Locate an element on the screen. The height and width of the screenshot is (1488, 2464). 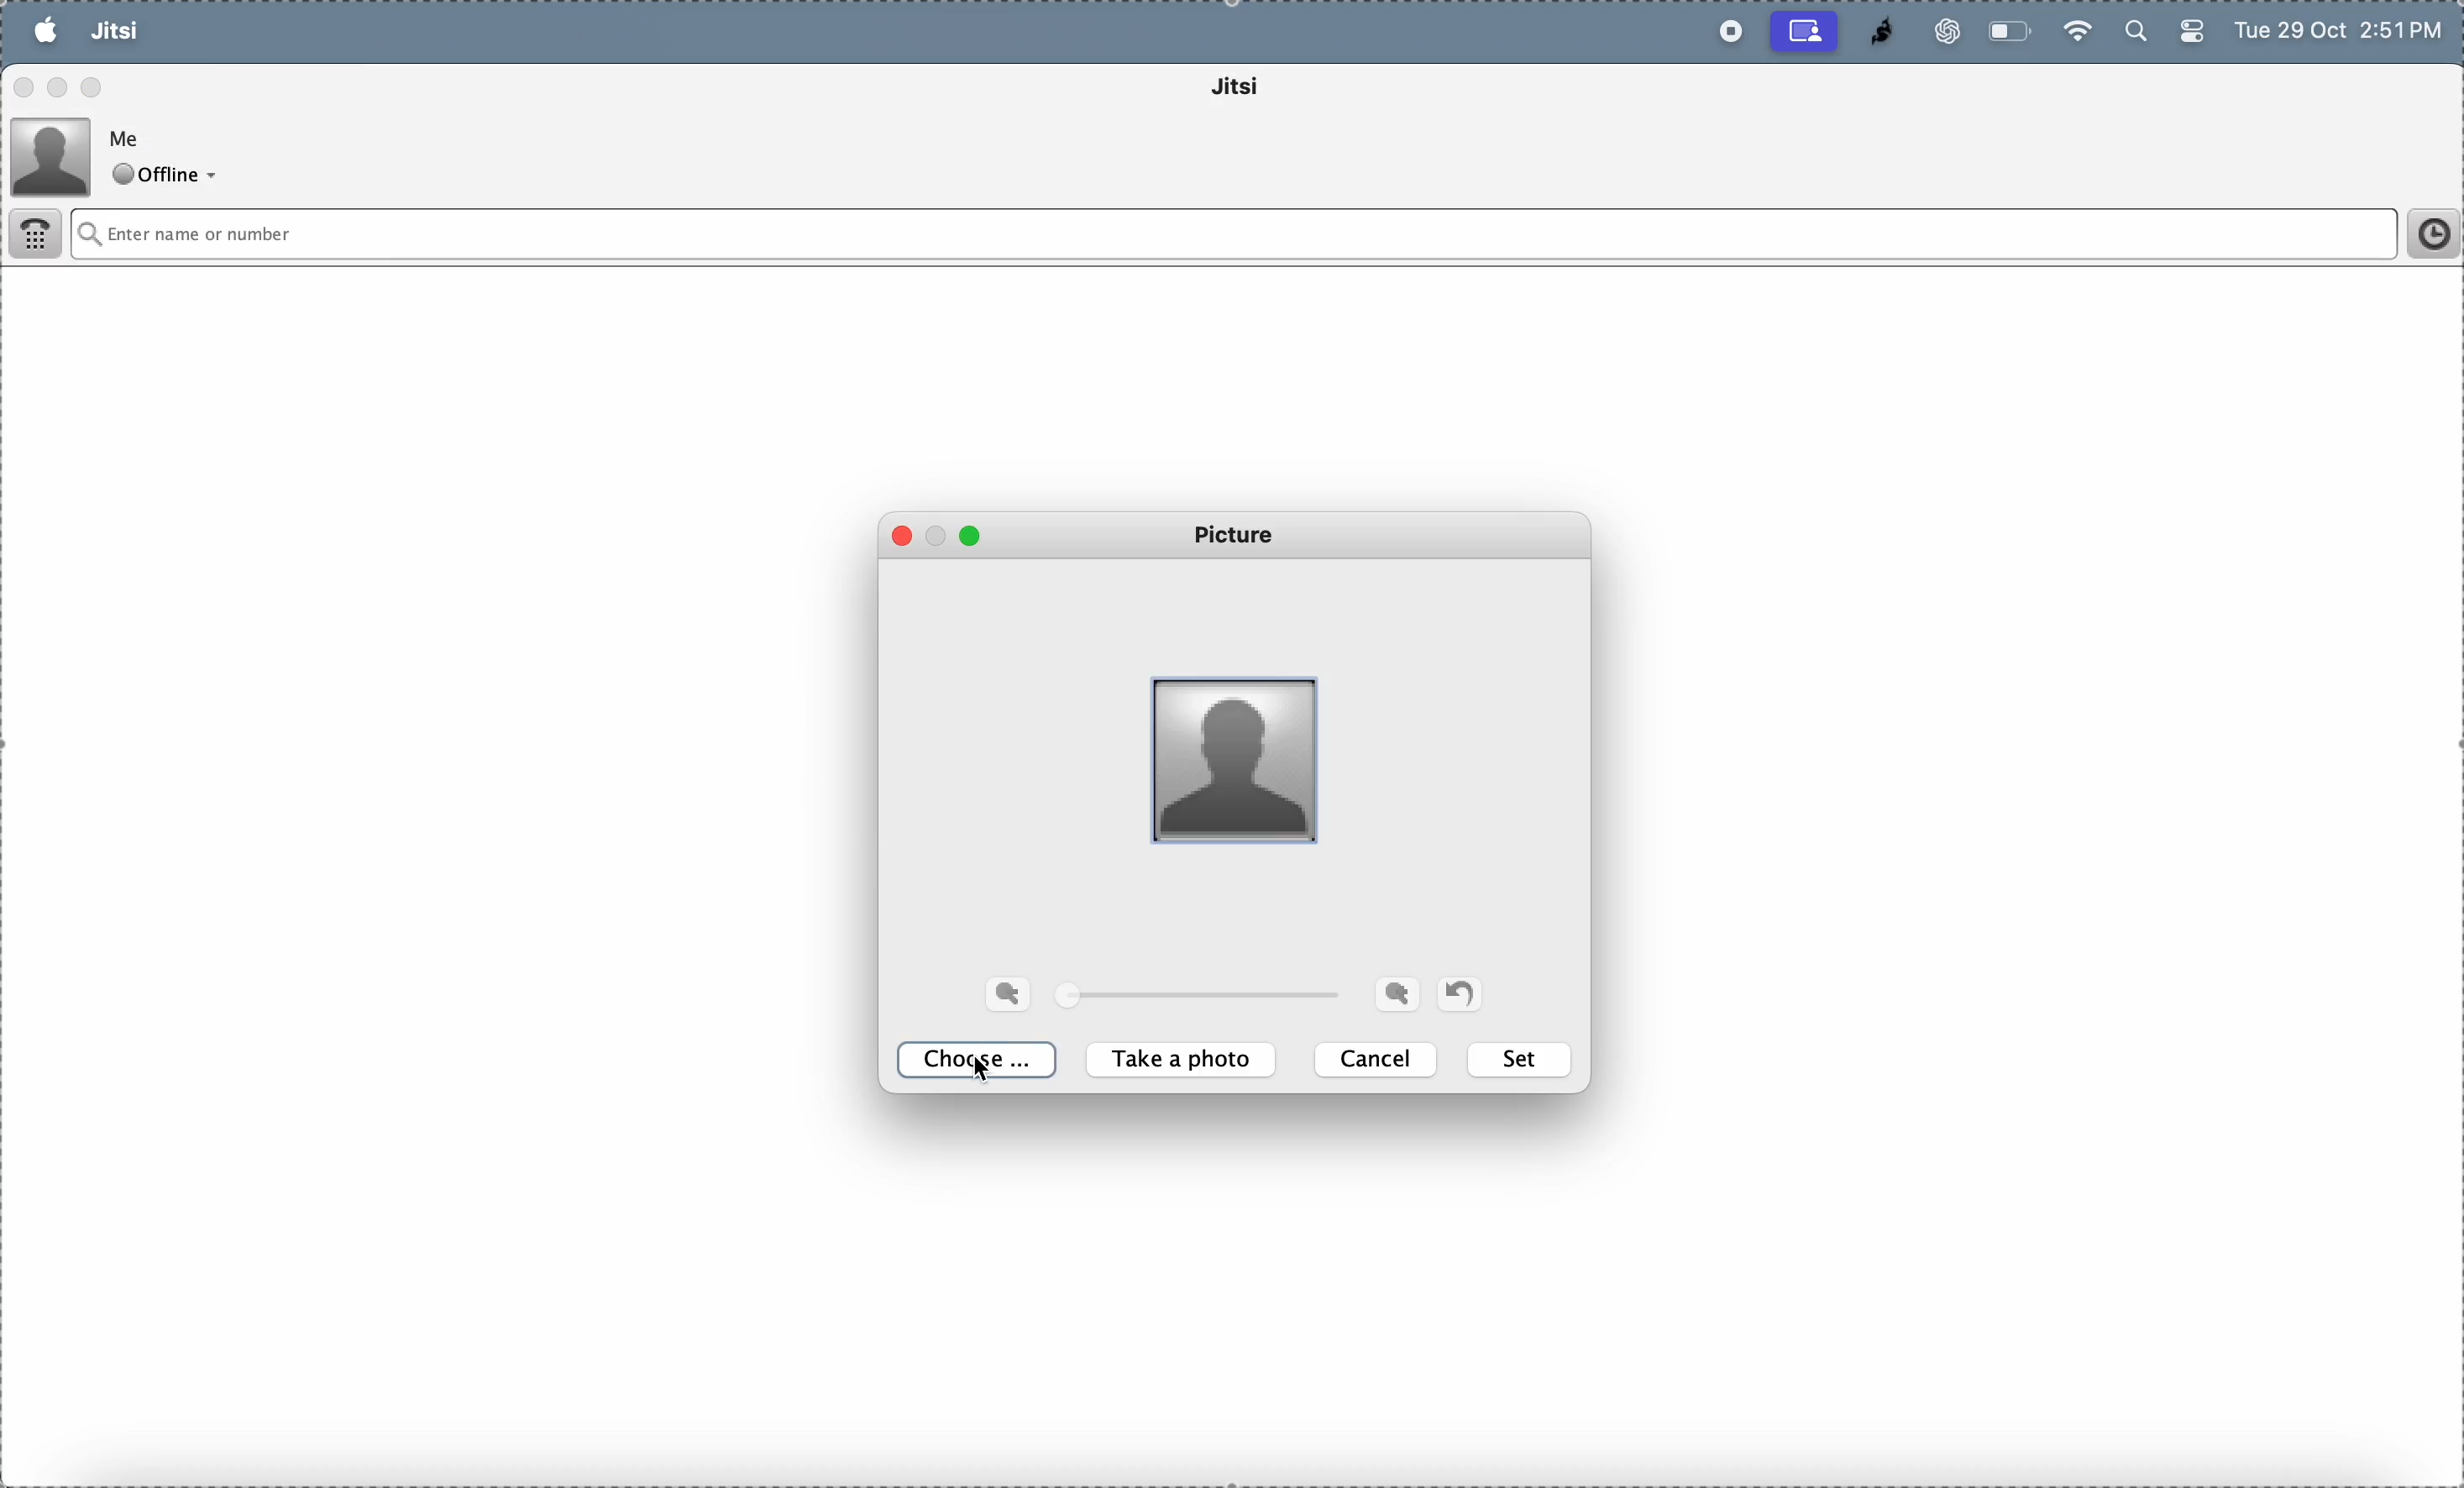
take a photo is located at coordinates (1186, 1061).